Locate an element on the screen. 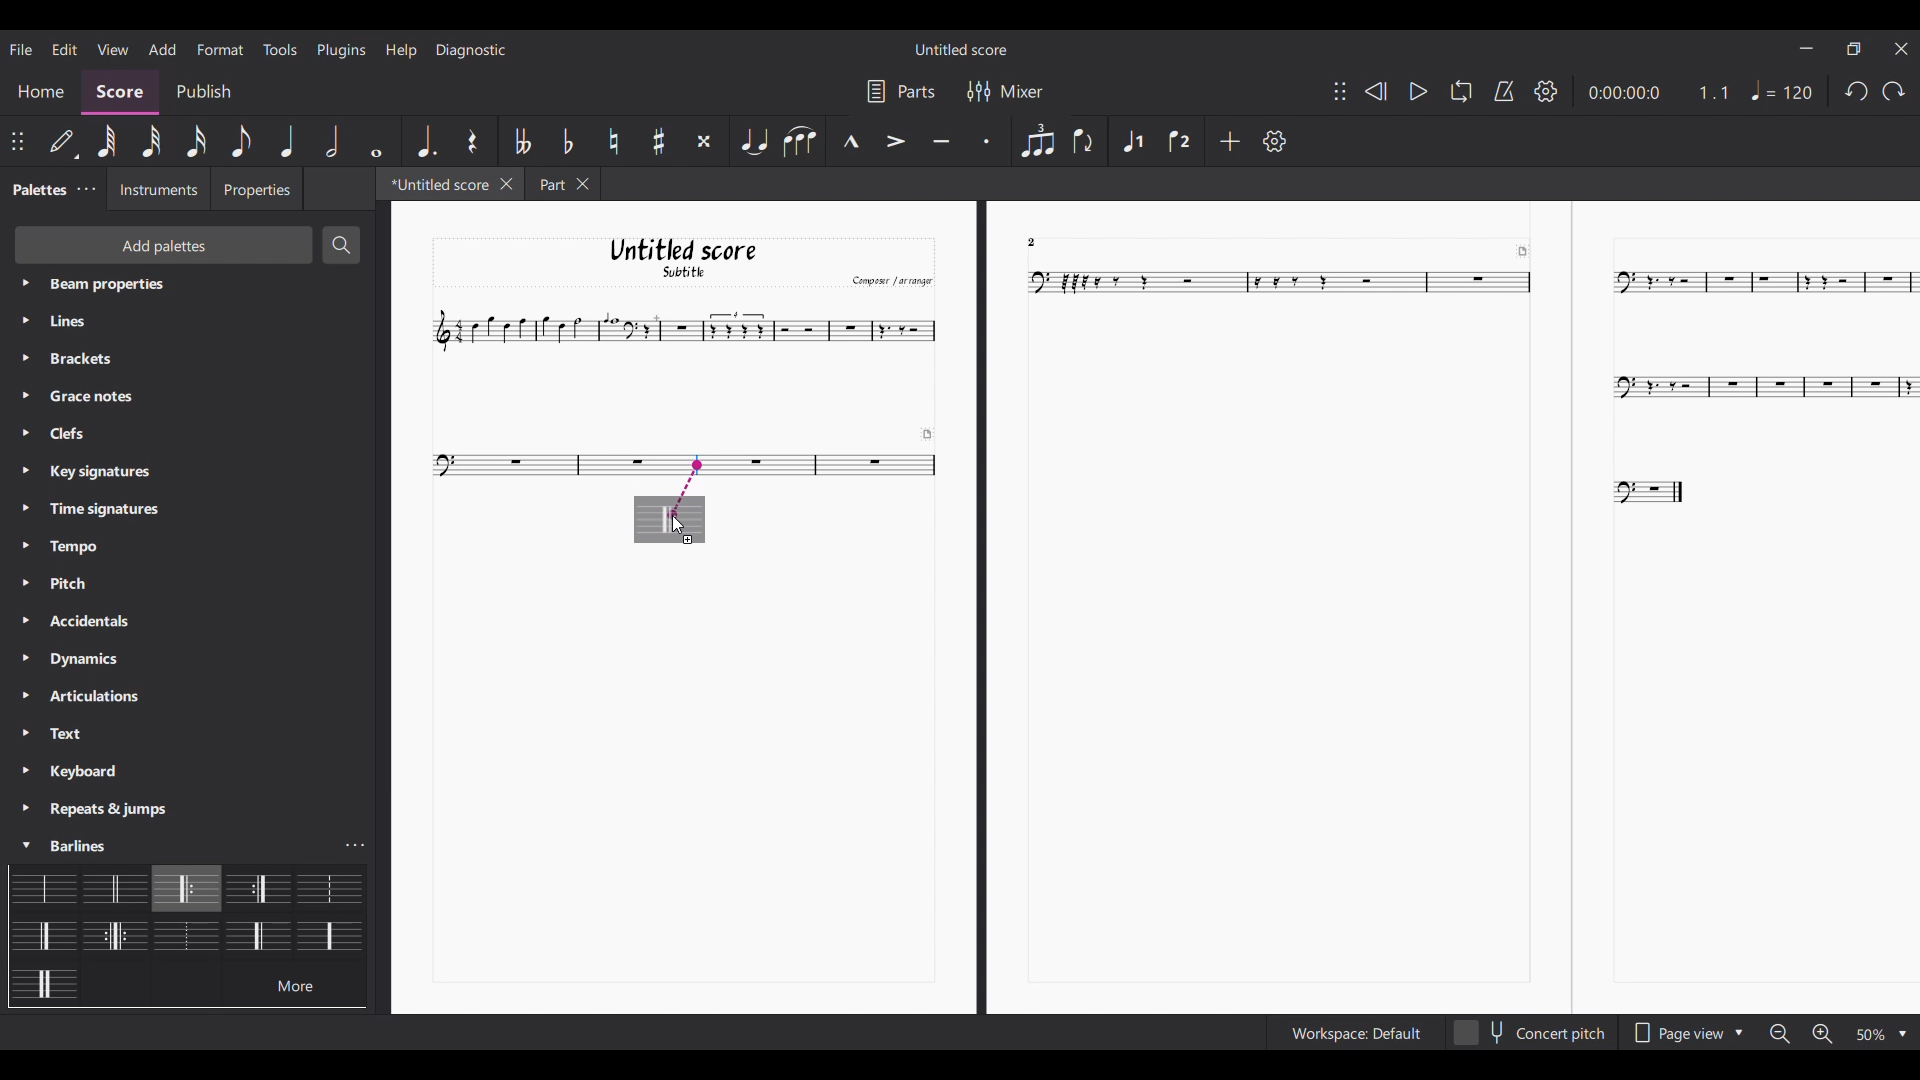 This screenshot has height=1080, width=1920. Minimize is located at coordinates (1807, 49).